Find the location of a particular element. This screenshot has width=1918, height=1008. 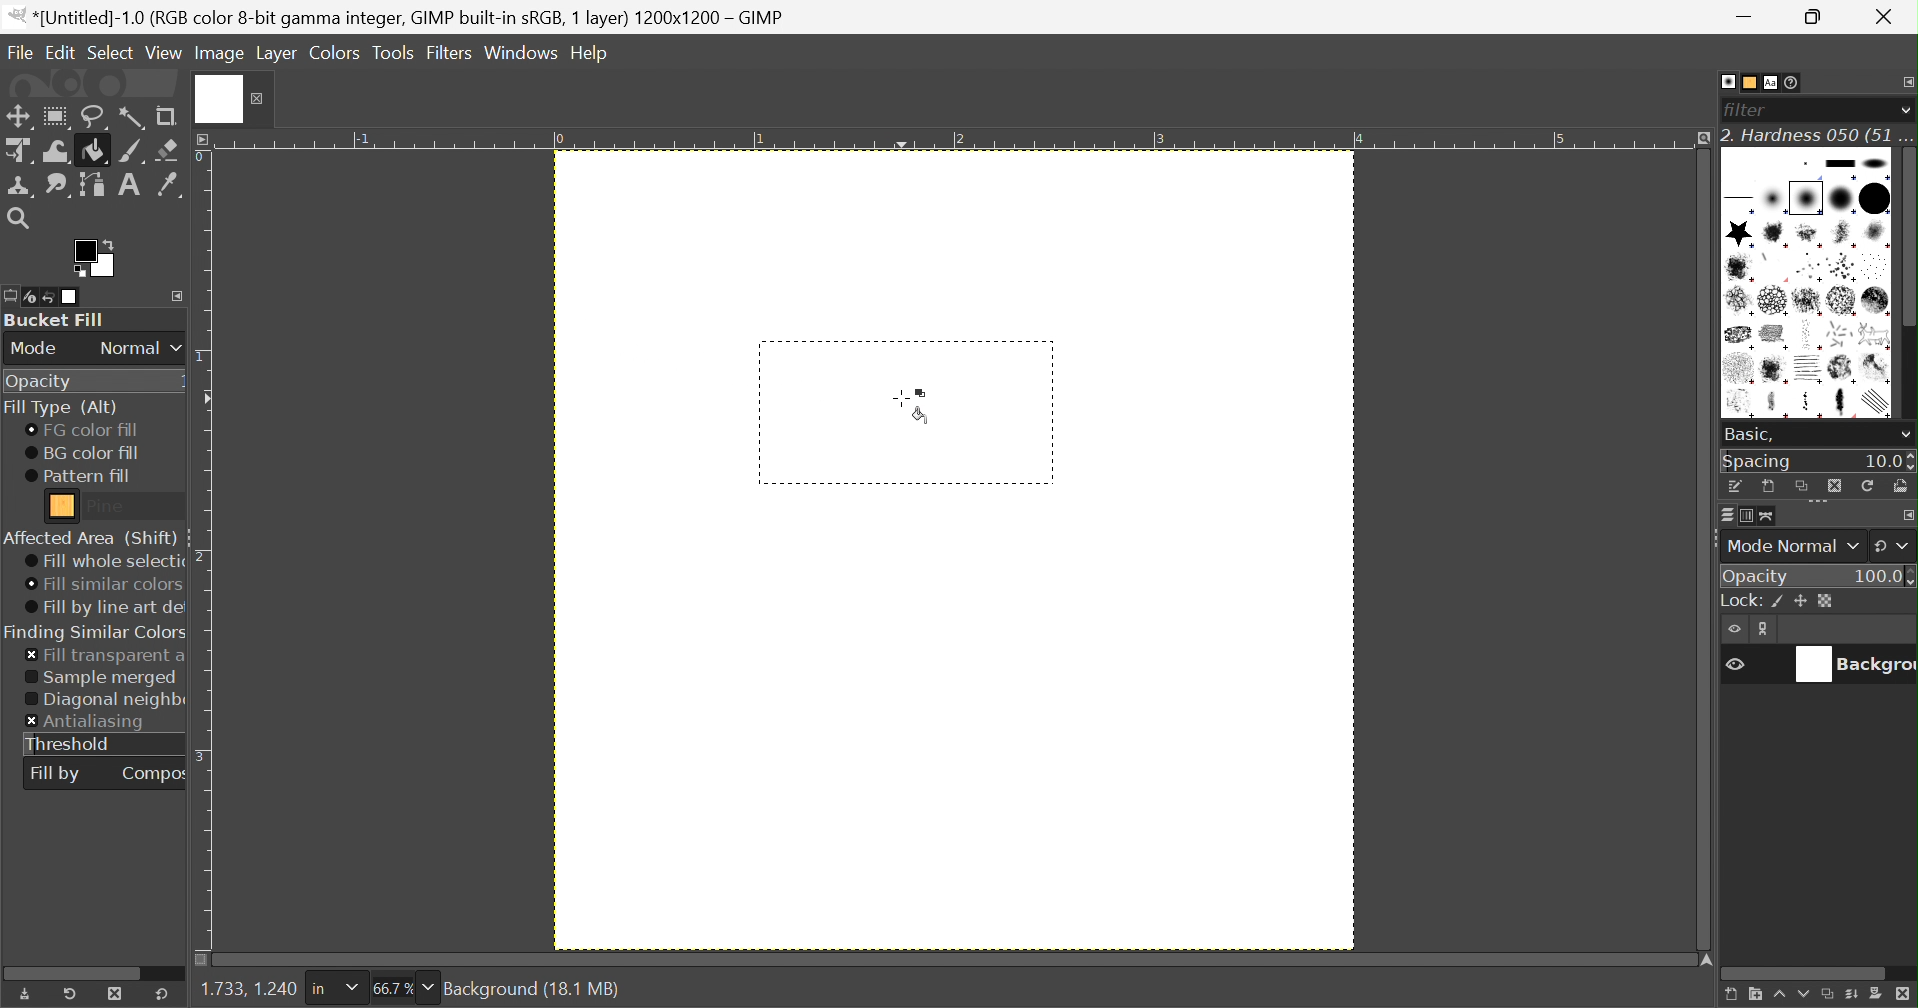

Normal is located at coordinates (141, 348).